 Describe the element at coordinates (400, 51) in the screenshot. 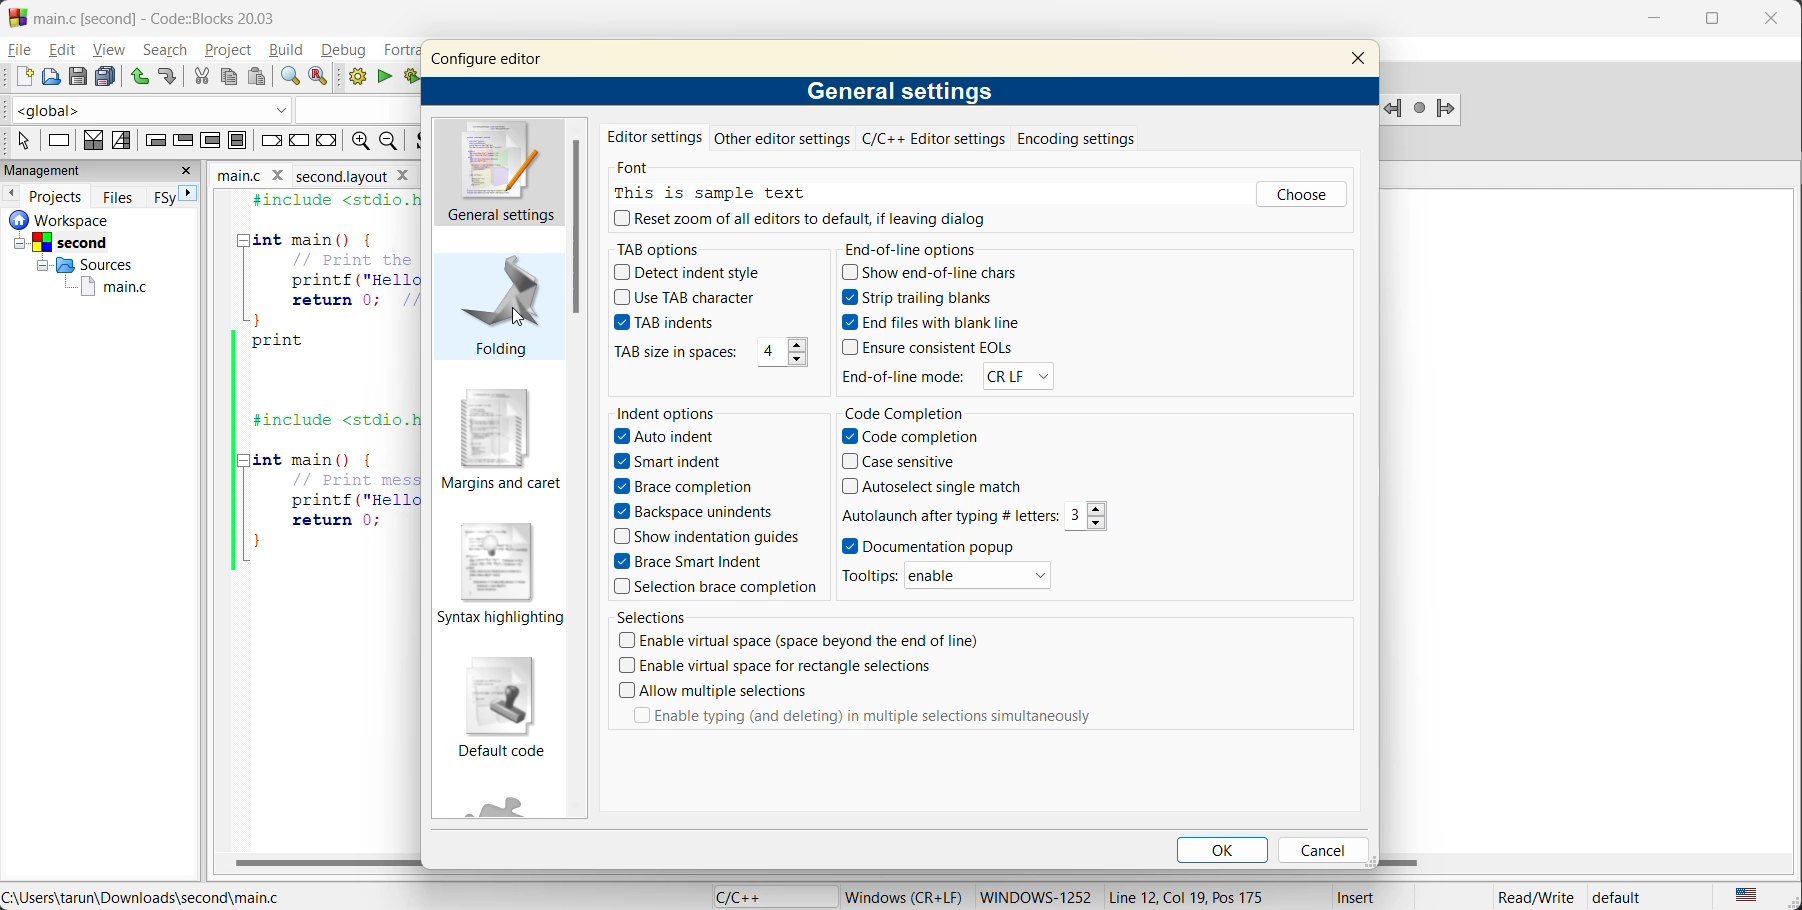

I see `fortran` at that location.